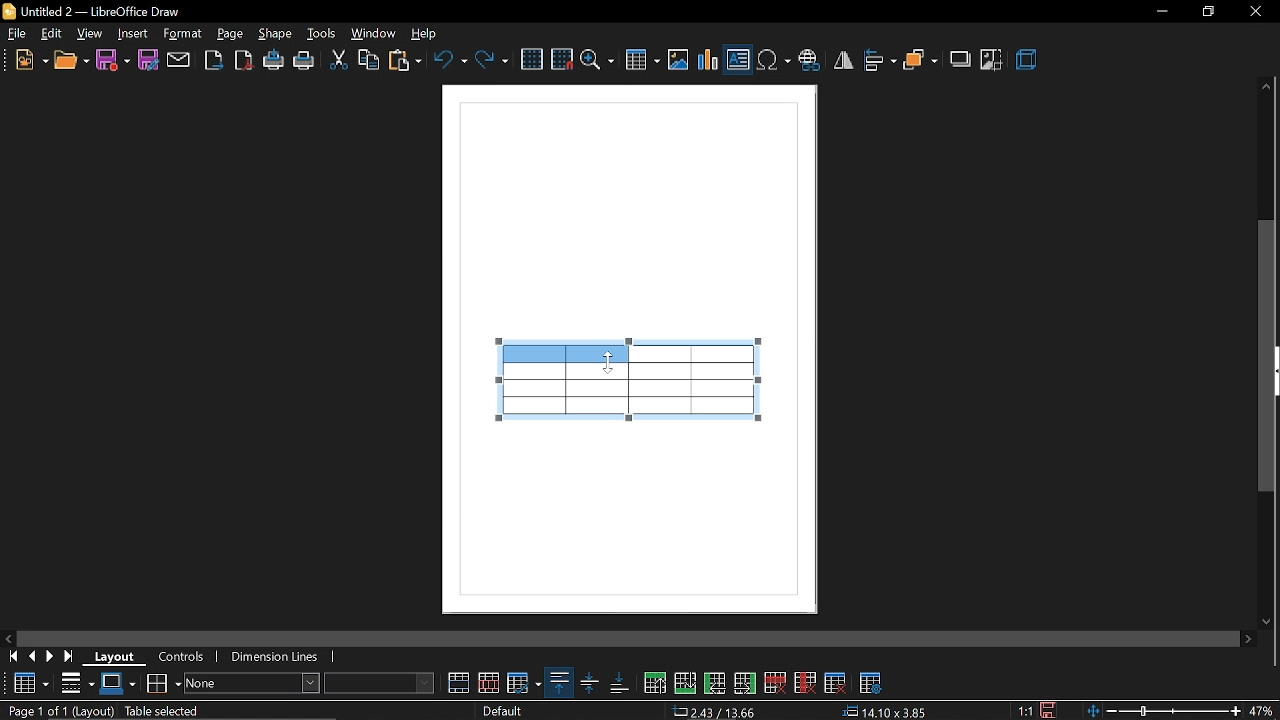 The height and width of the screenshot is (720, 1280). What do you see at coordinates (78, 683) in the screenshot?
I see `border style` at bounding box center [78, 683].